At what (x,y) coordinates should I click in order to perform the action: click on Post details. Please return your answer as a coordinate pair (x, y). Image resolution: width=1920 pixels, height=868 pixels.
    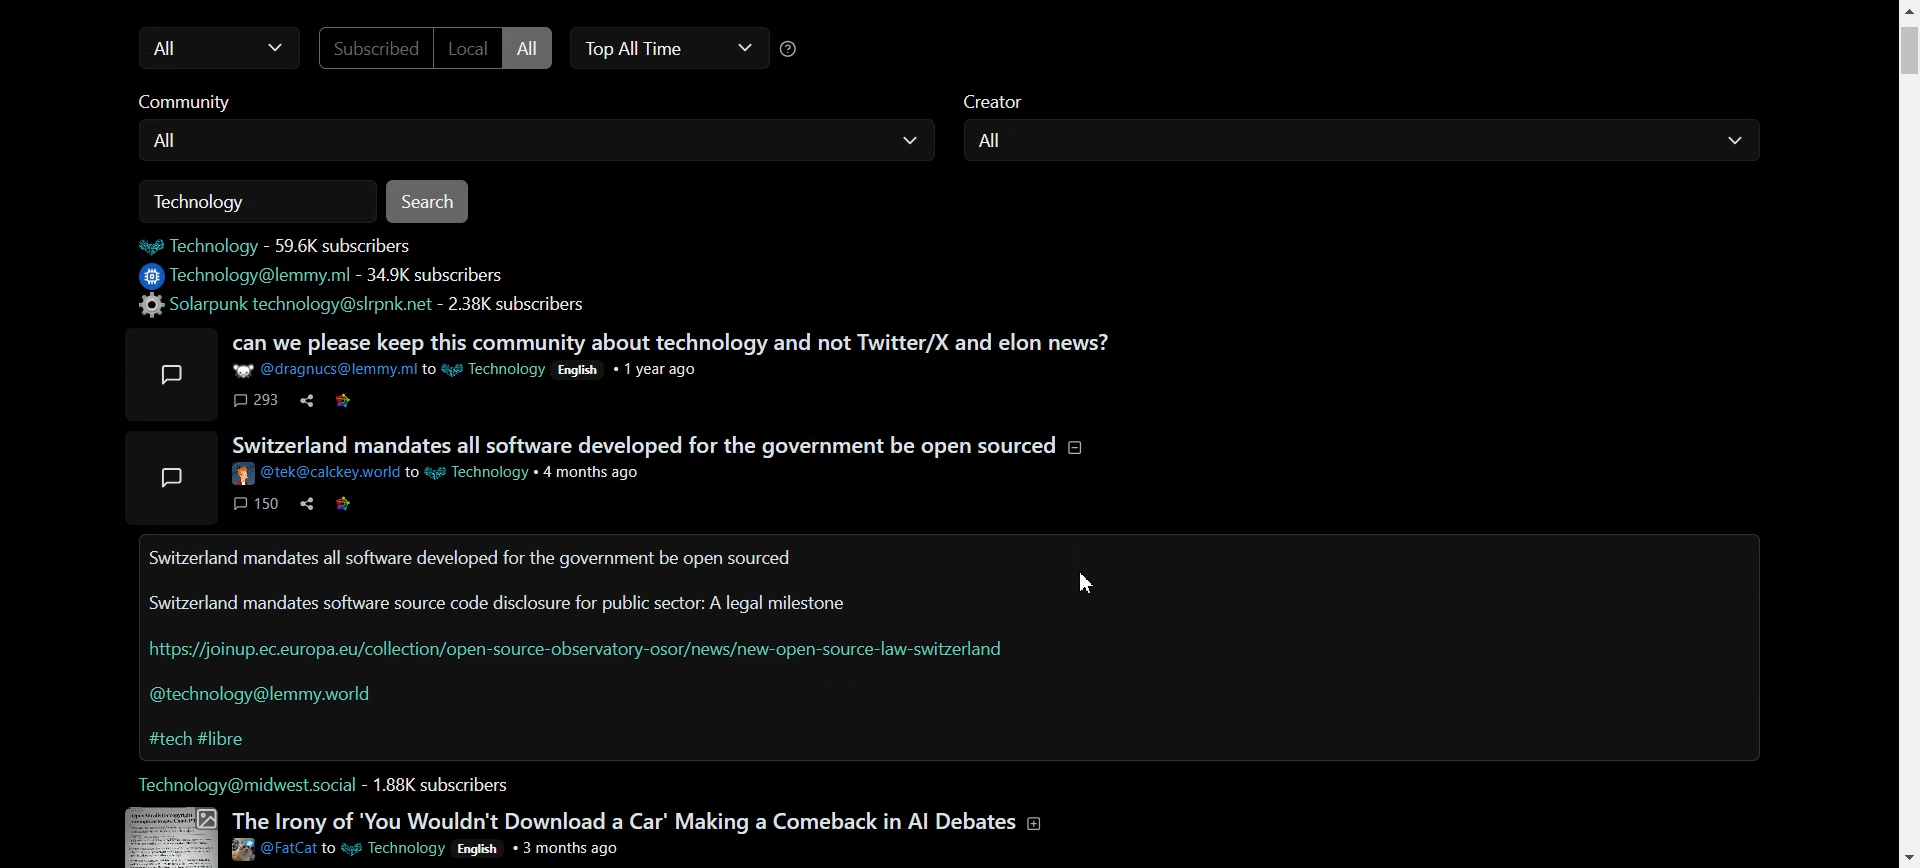
    Looking at the image, I should click on (427, 850).